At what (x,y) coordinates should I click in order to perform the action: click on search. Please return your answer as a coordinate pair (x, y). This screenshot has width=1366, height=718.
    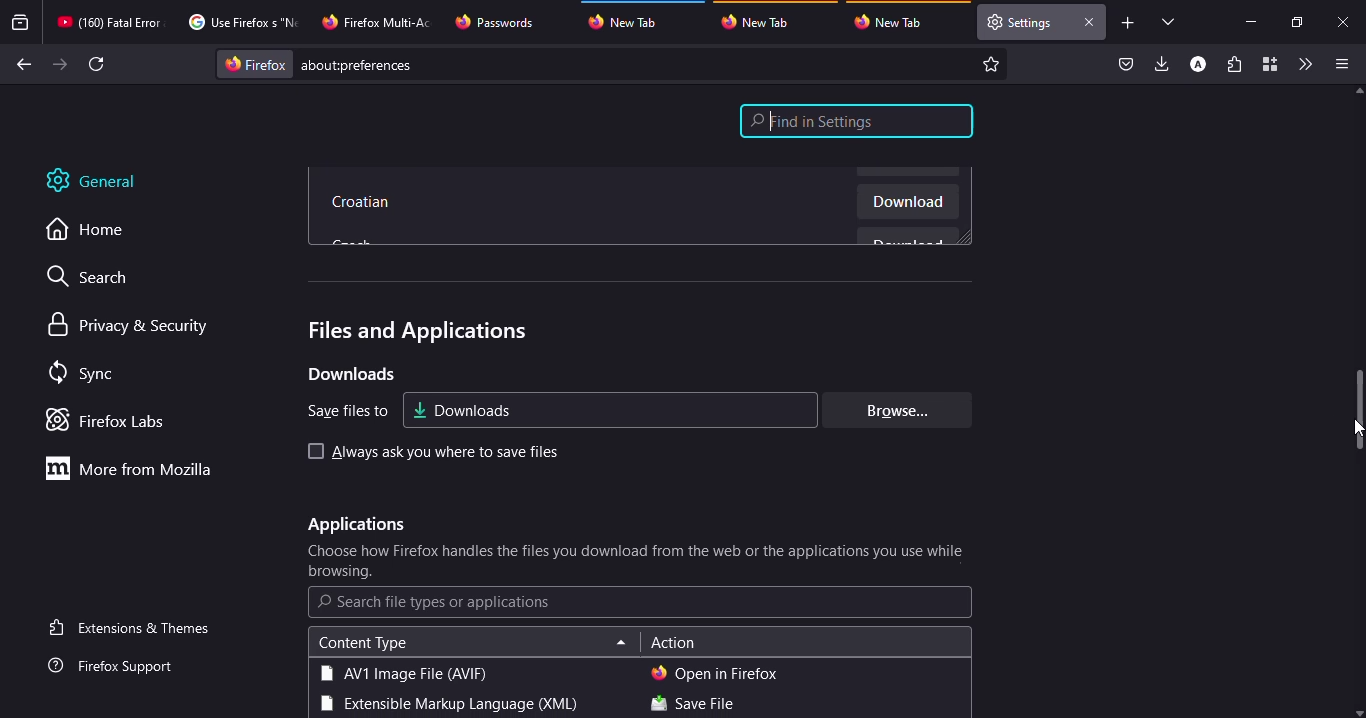
    Looking at the image, I should click on (97, 279).